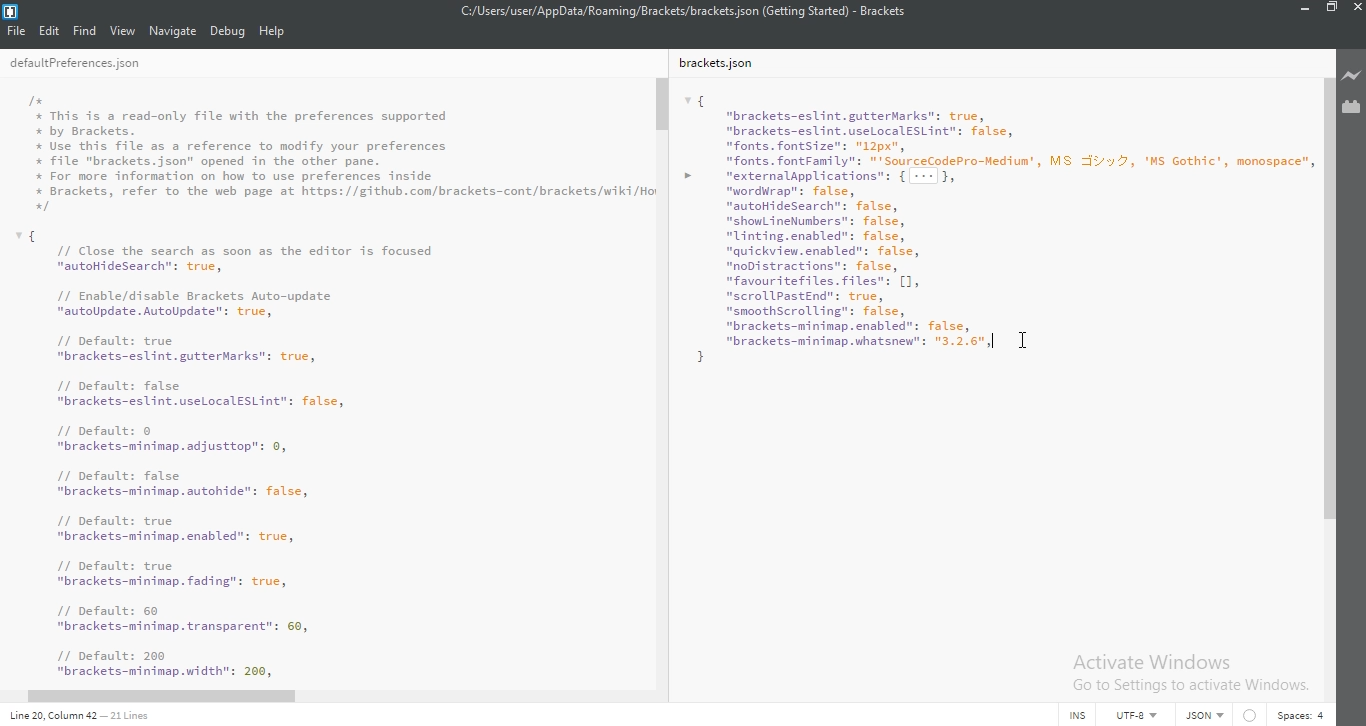 The height and width of the screenshot is (726, 1366). Describe the element at coordinates (1132, 714) in the screenshot. I see `UTF-8` at that location.